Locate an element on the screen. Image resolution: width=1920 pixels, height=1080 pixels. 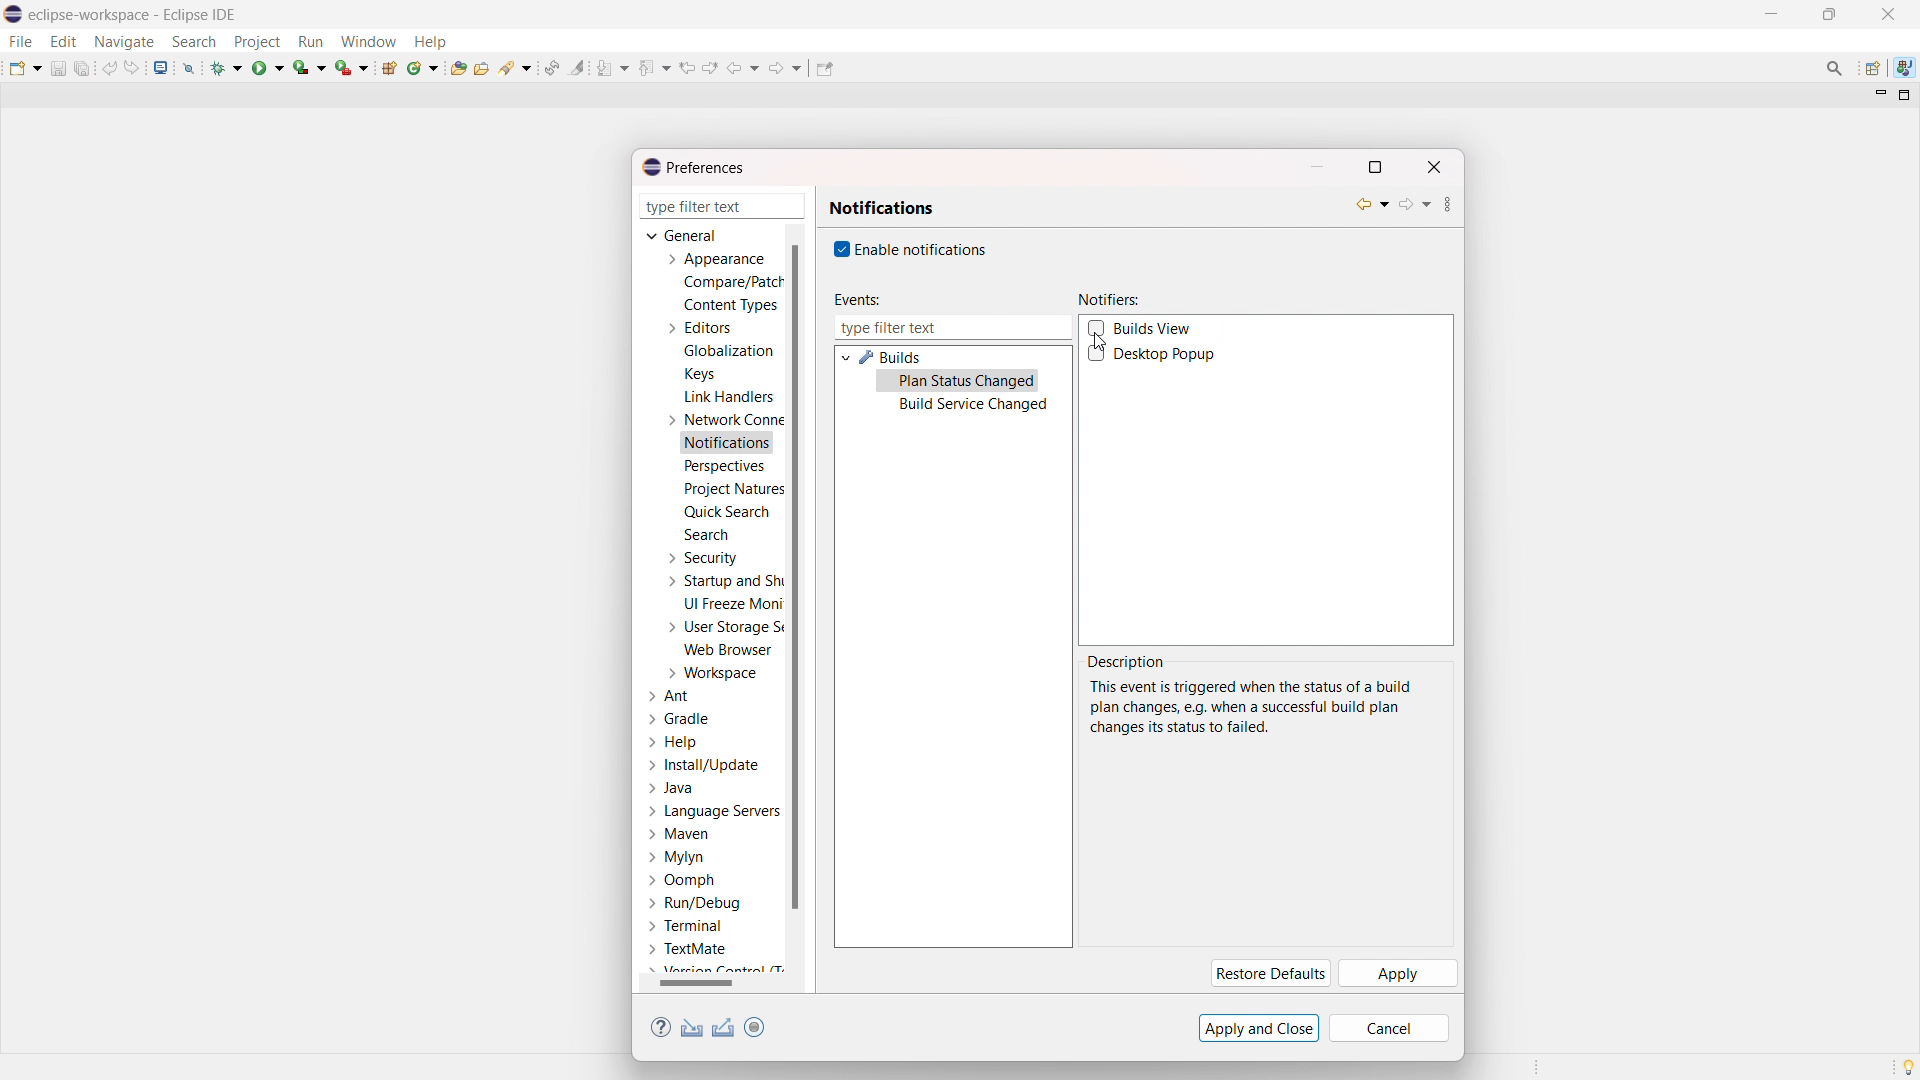
new java project is located at coordinates (391, 68).